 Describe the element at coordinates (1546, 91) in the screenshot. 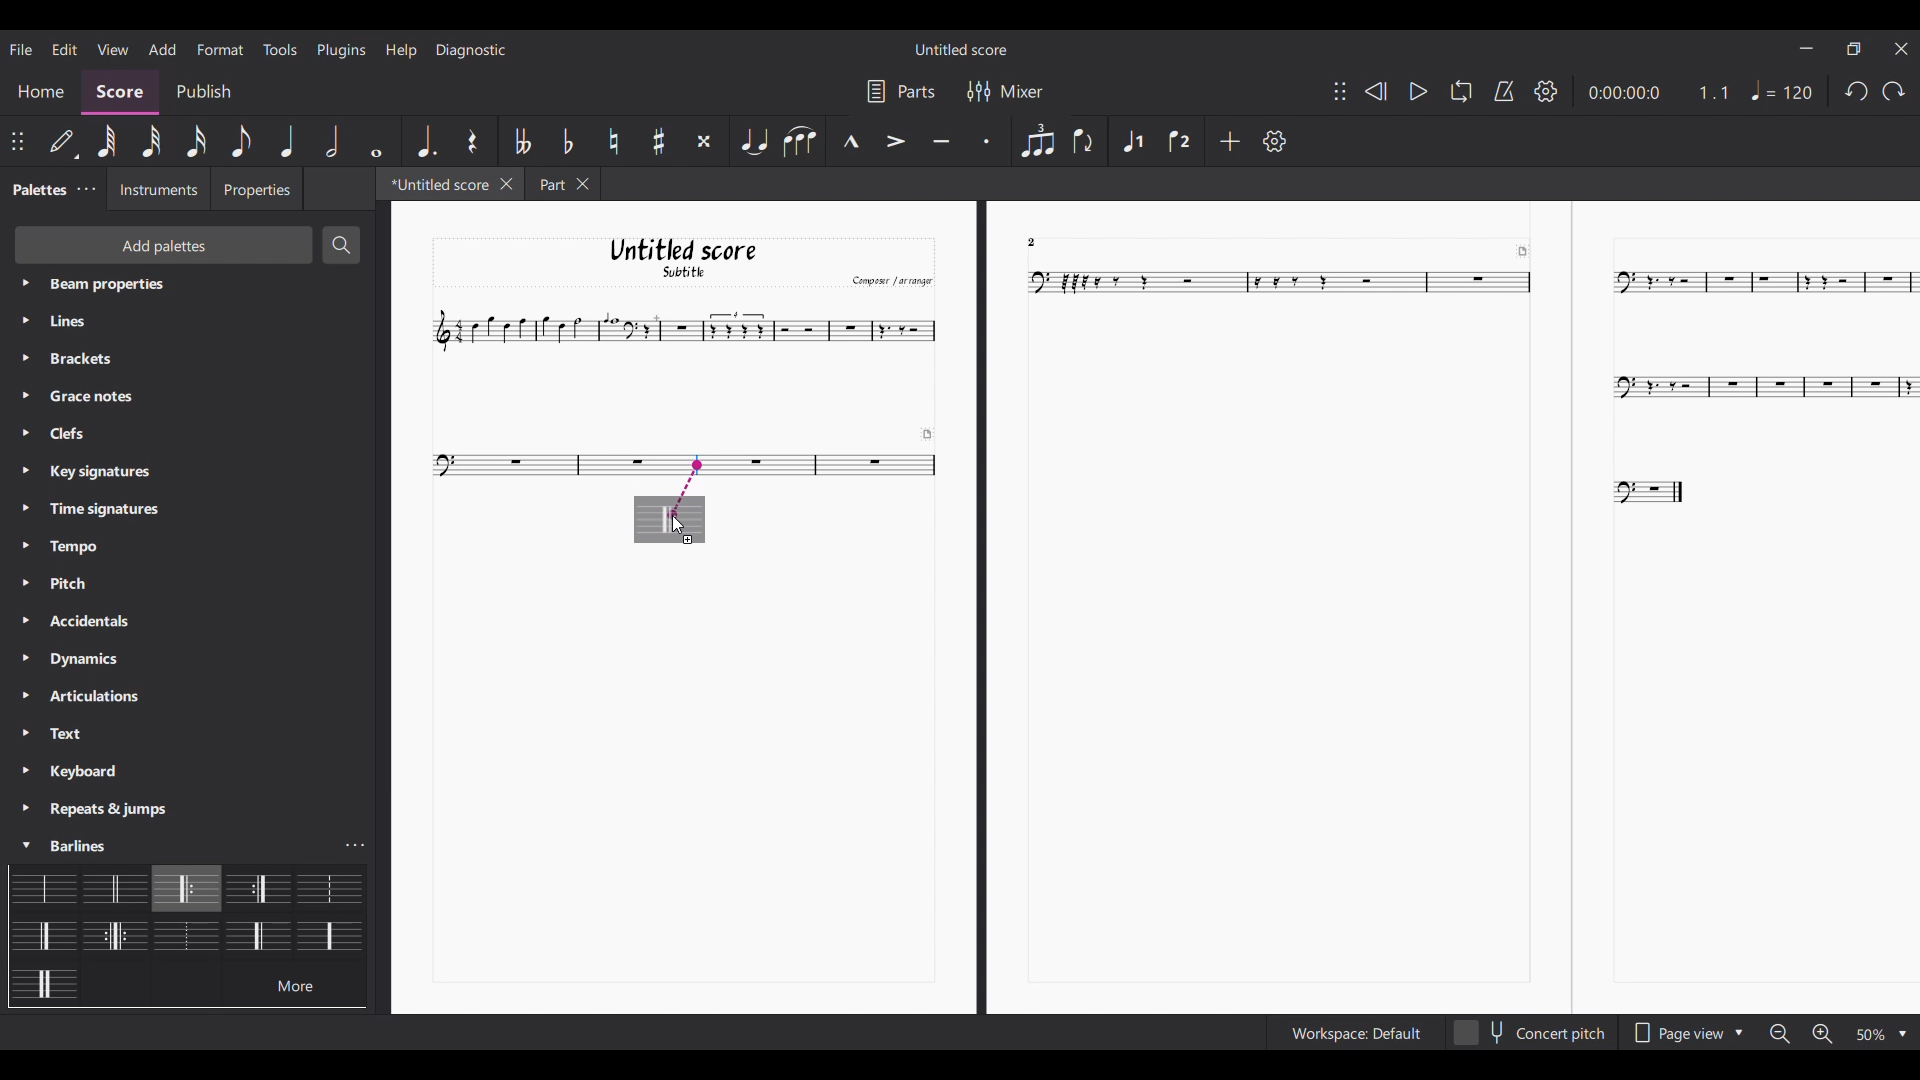

I see `Settings` at that location.